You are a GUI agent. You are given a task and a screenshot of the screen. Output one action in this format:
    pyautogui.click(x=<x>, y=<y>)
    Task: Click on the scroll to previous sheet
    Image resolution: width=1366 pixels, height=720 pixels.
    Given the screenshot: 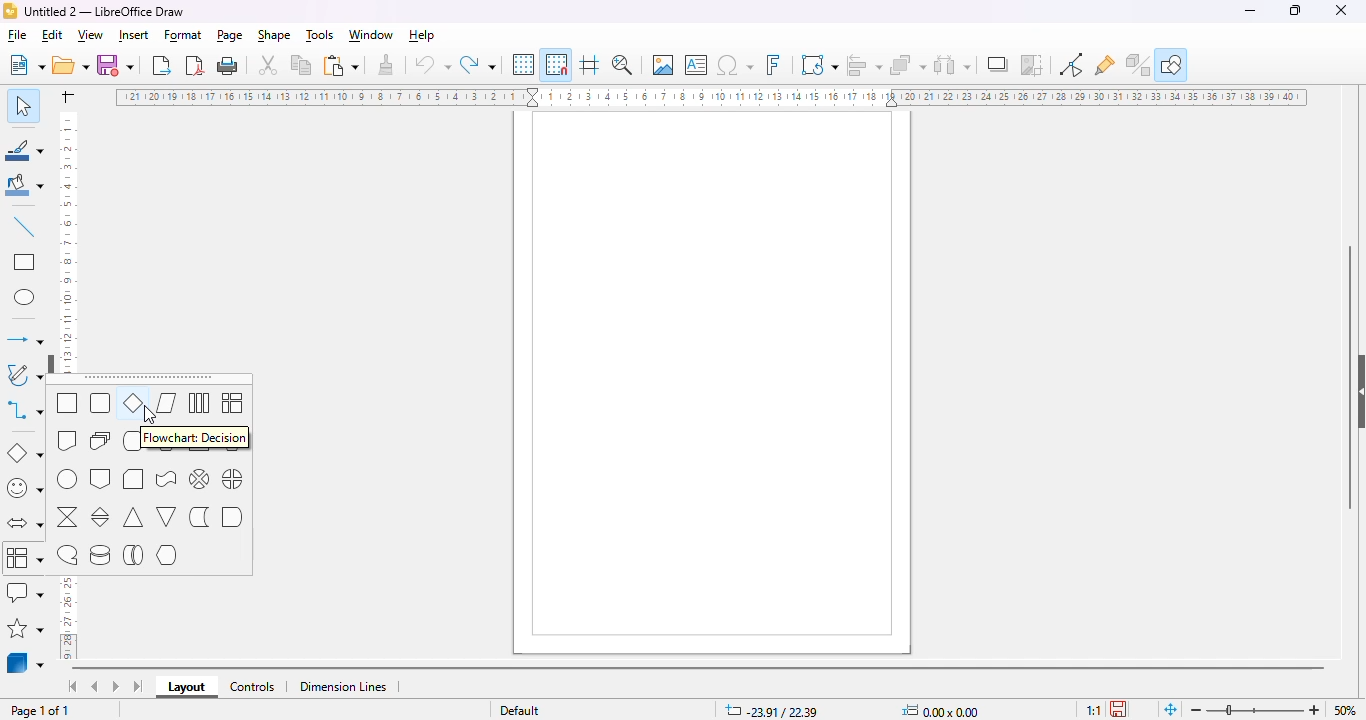 What is the action you would take?
    pyautogui.click(x=97, y=686)
    